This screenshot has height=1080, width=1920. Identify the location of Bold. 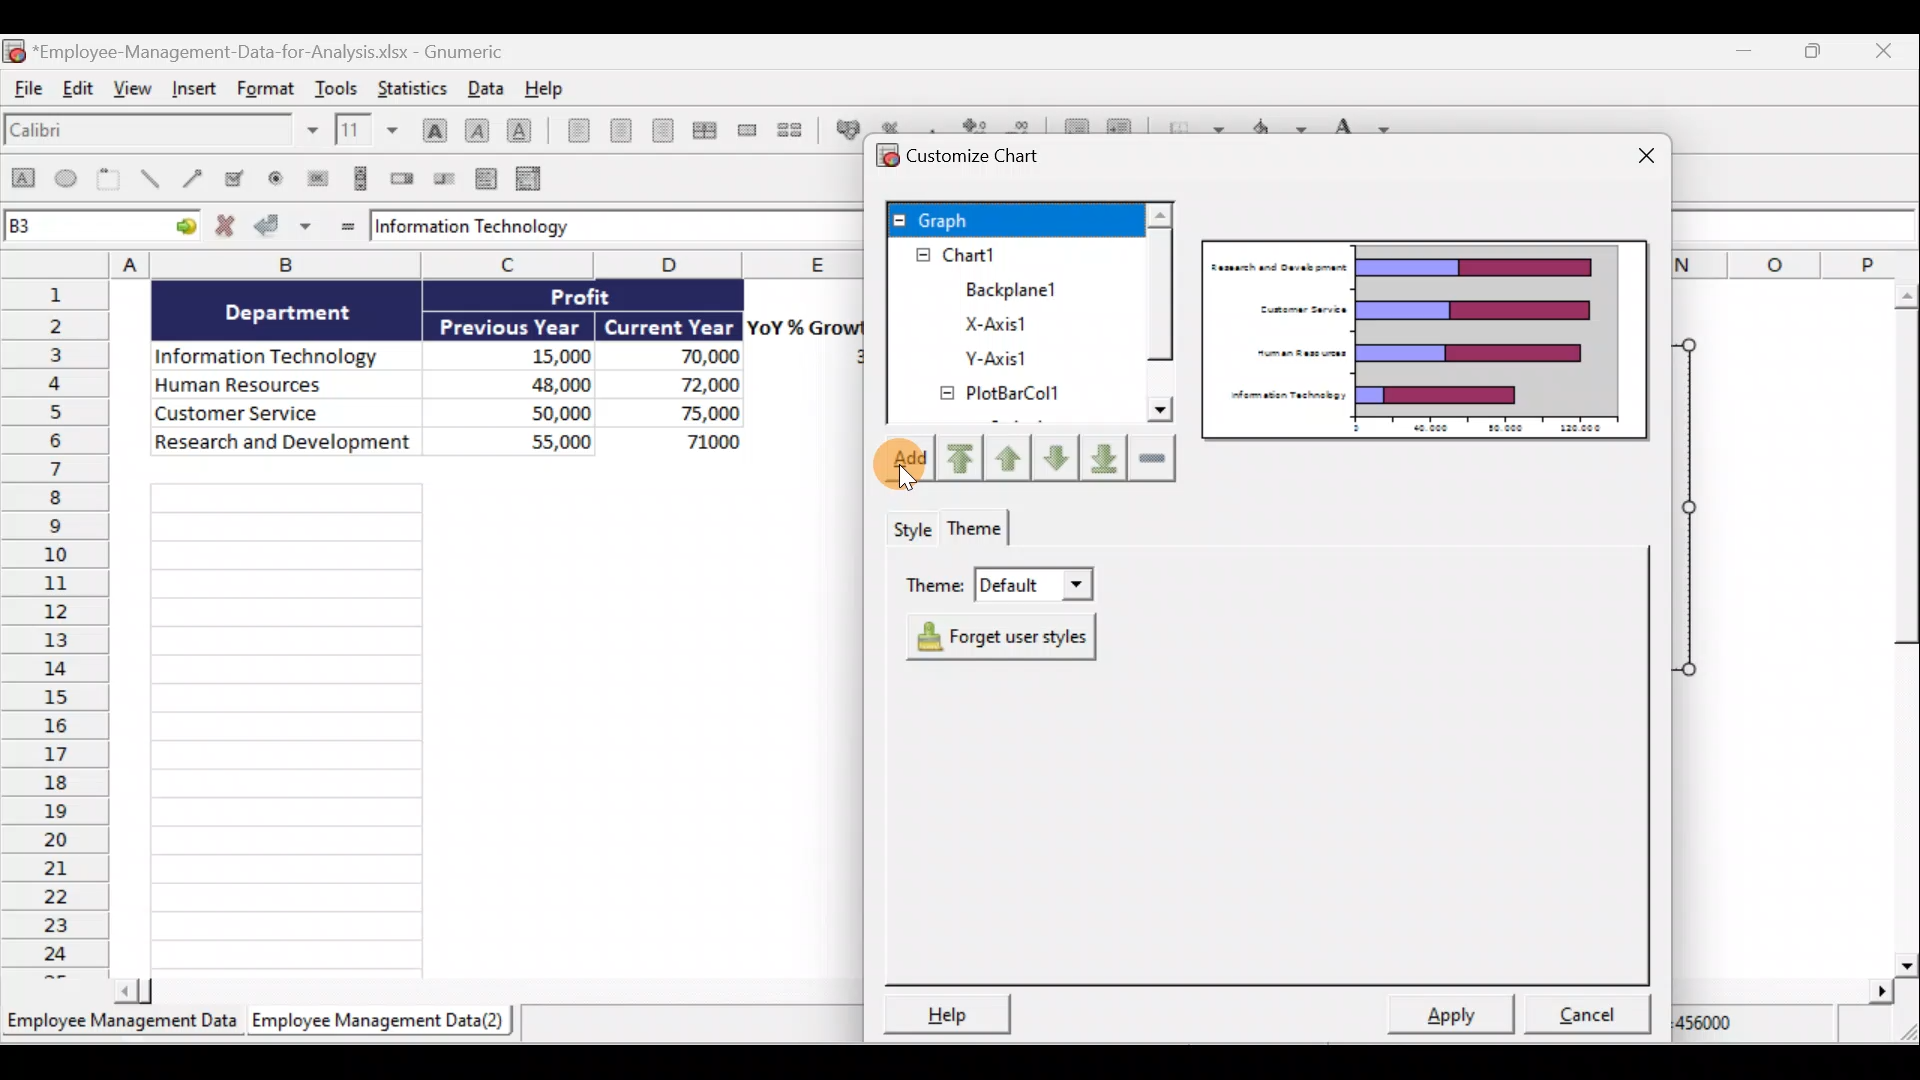
(431, 123).